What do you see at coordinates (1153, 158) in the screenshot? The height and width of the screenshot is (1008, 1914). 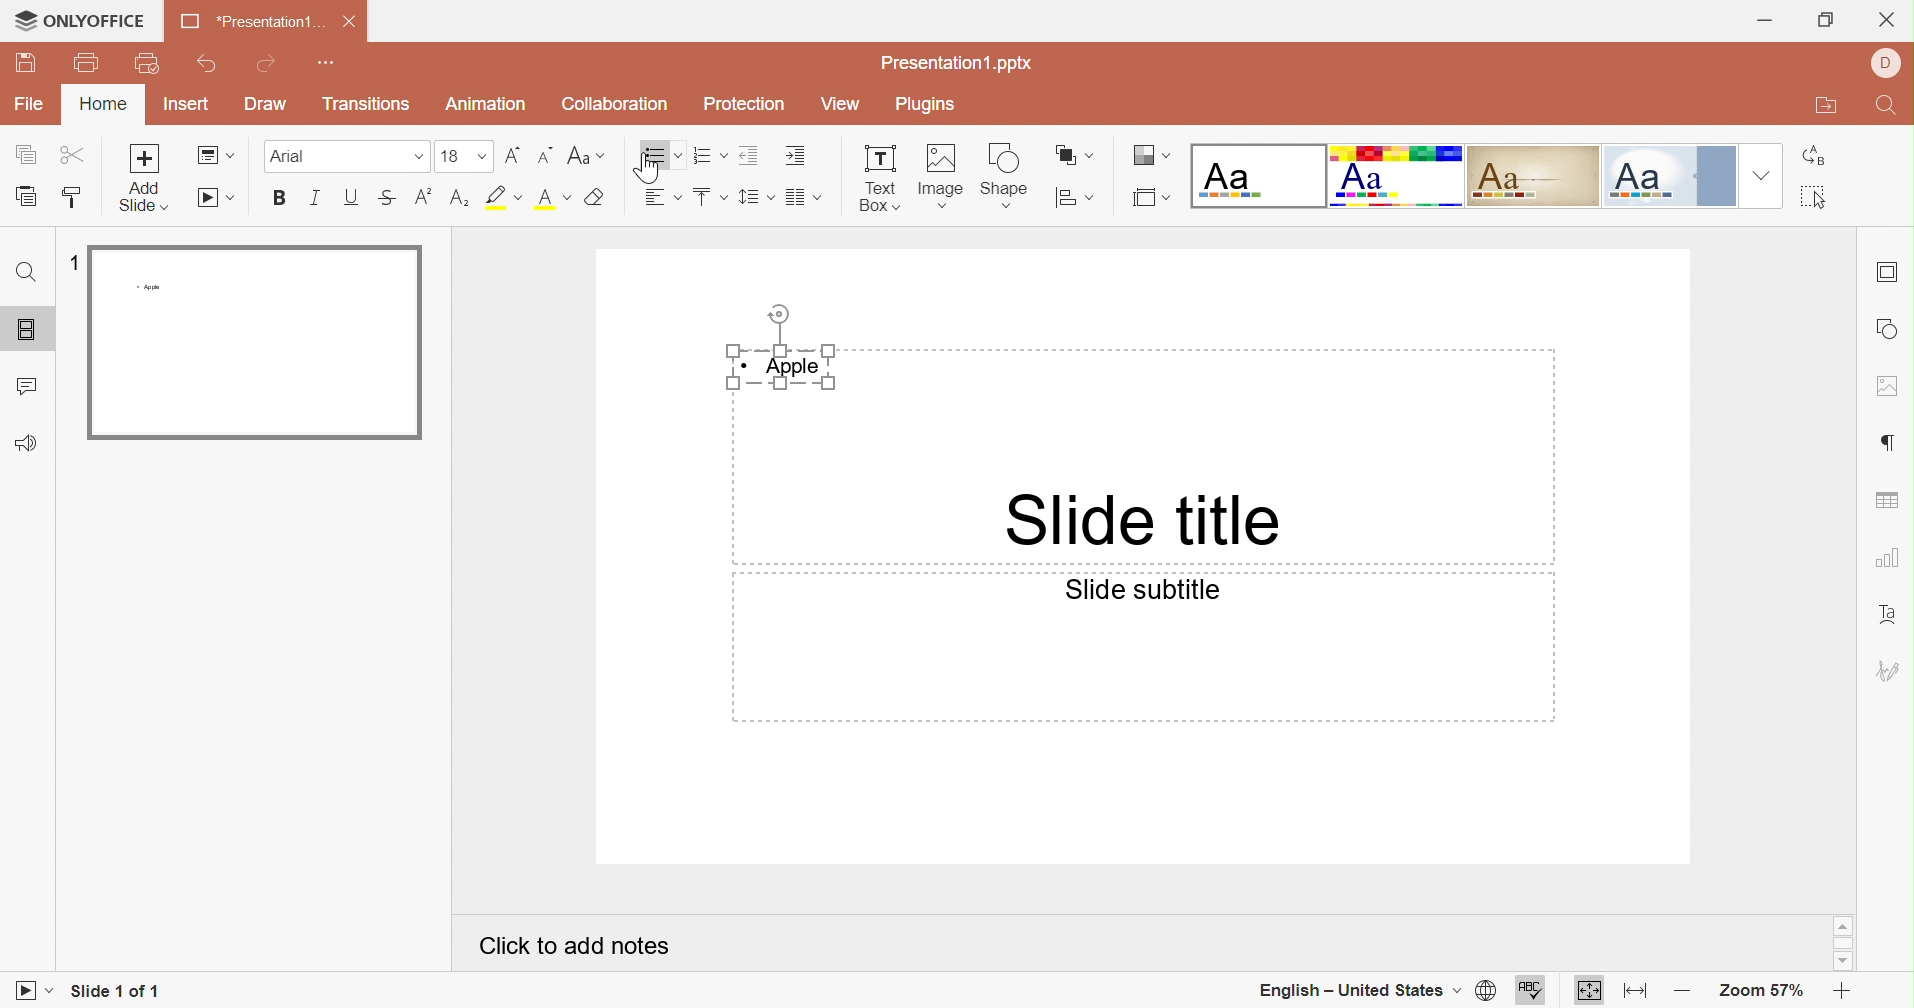 I see `Change color theme` at bounding box center [1153, 158].